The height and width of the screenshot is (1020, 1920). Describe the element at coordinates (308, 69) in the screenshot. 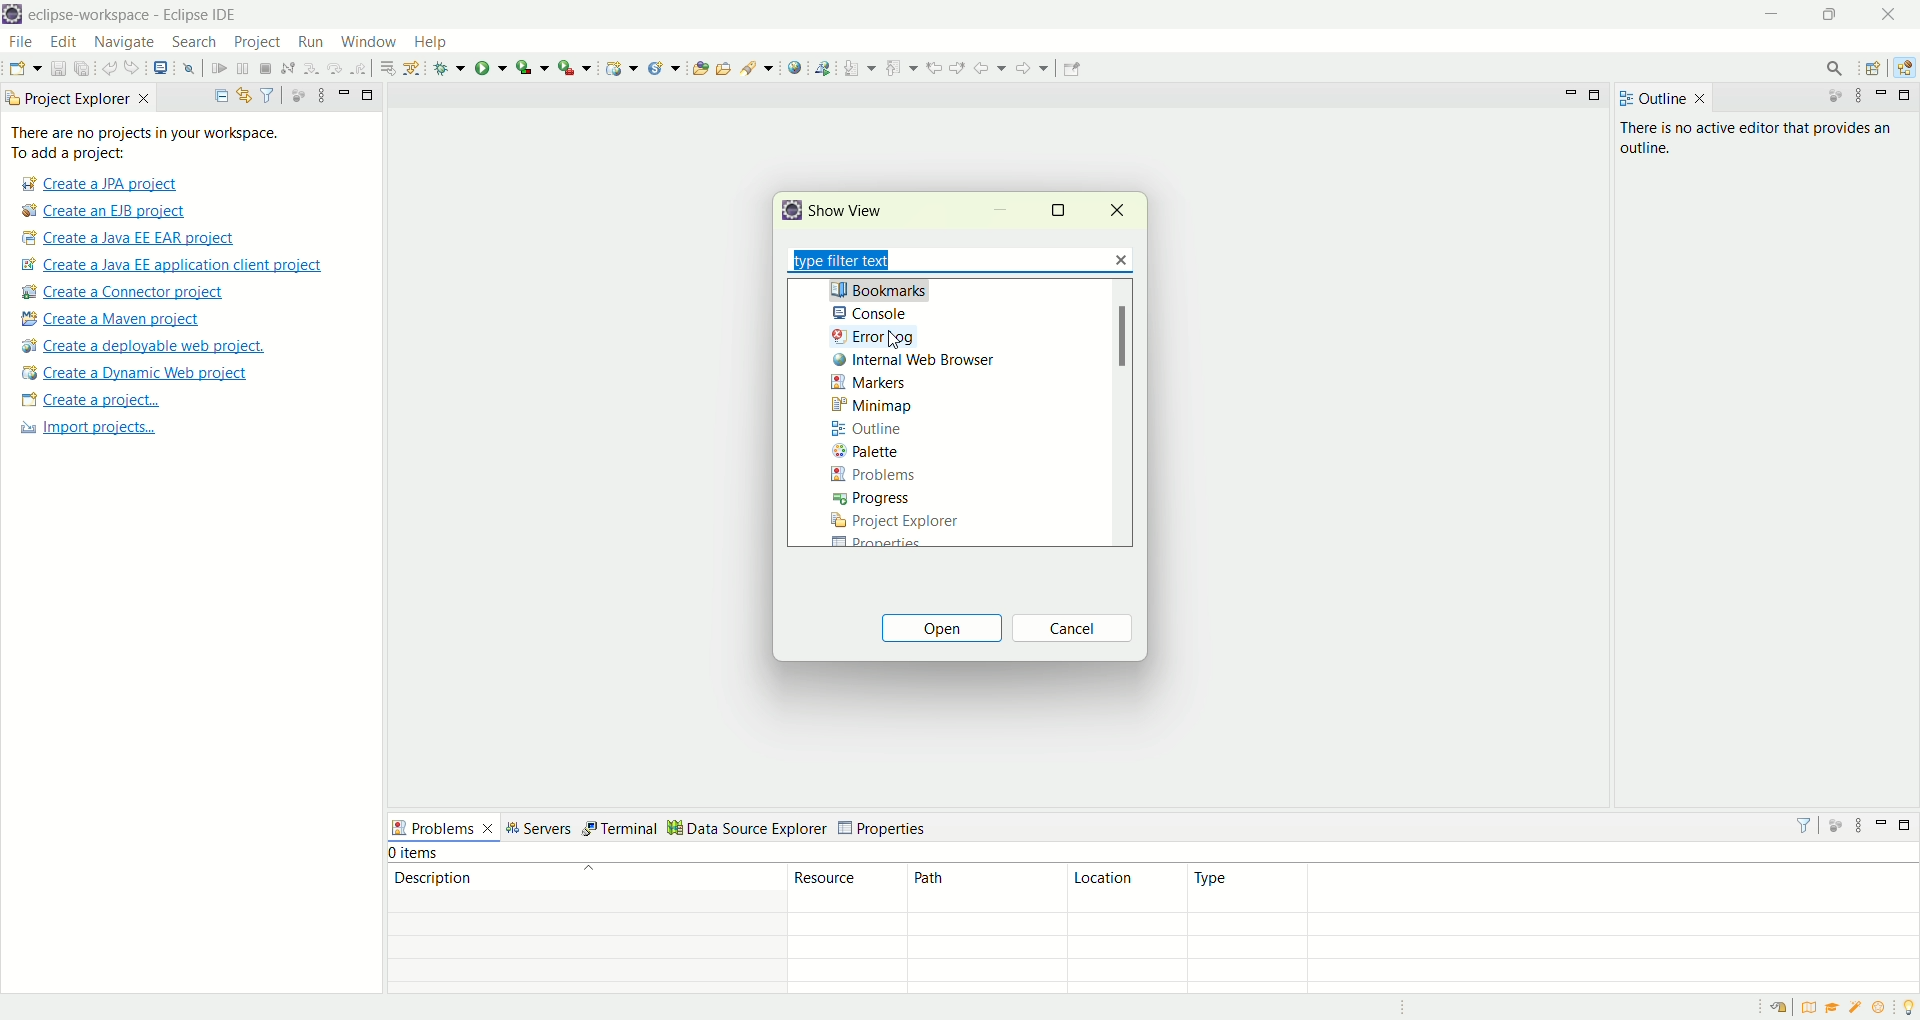

I see `step into` at that location.